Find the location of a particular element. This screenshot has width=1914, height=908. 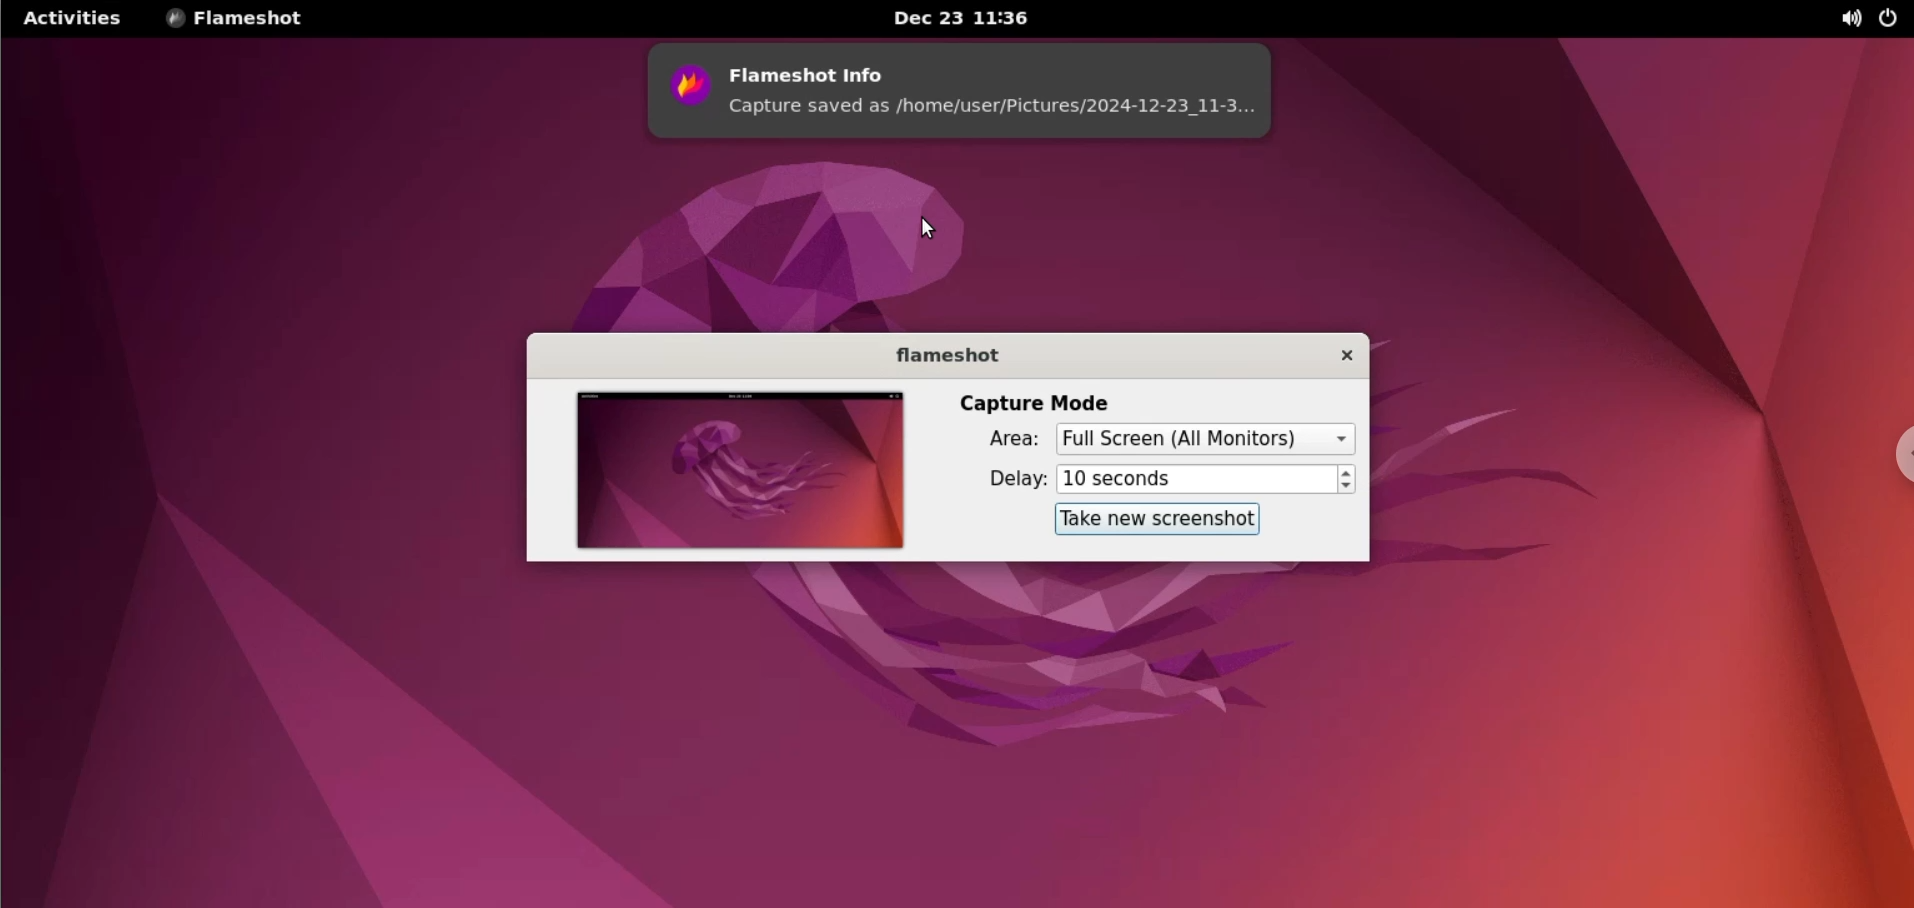

chrome options is located at coordinates (1896, 451).